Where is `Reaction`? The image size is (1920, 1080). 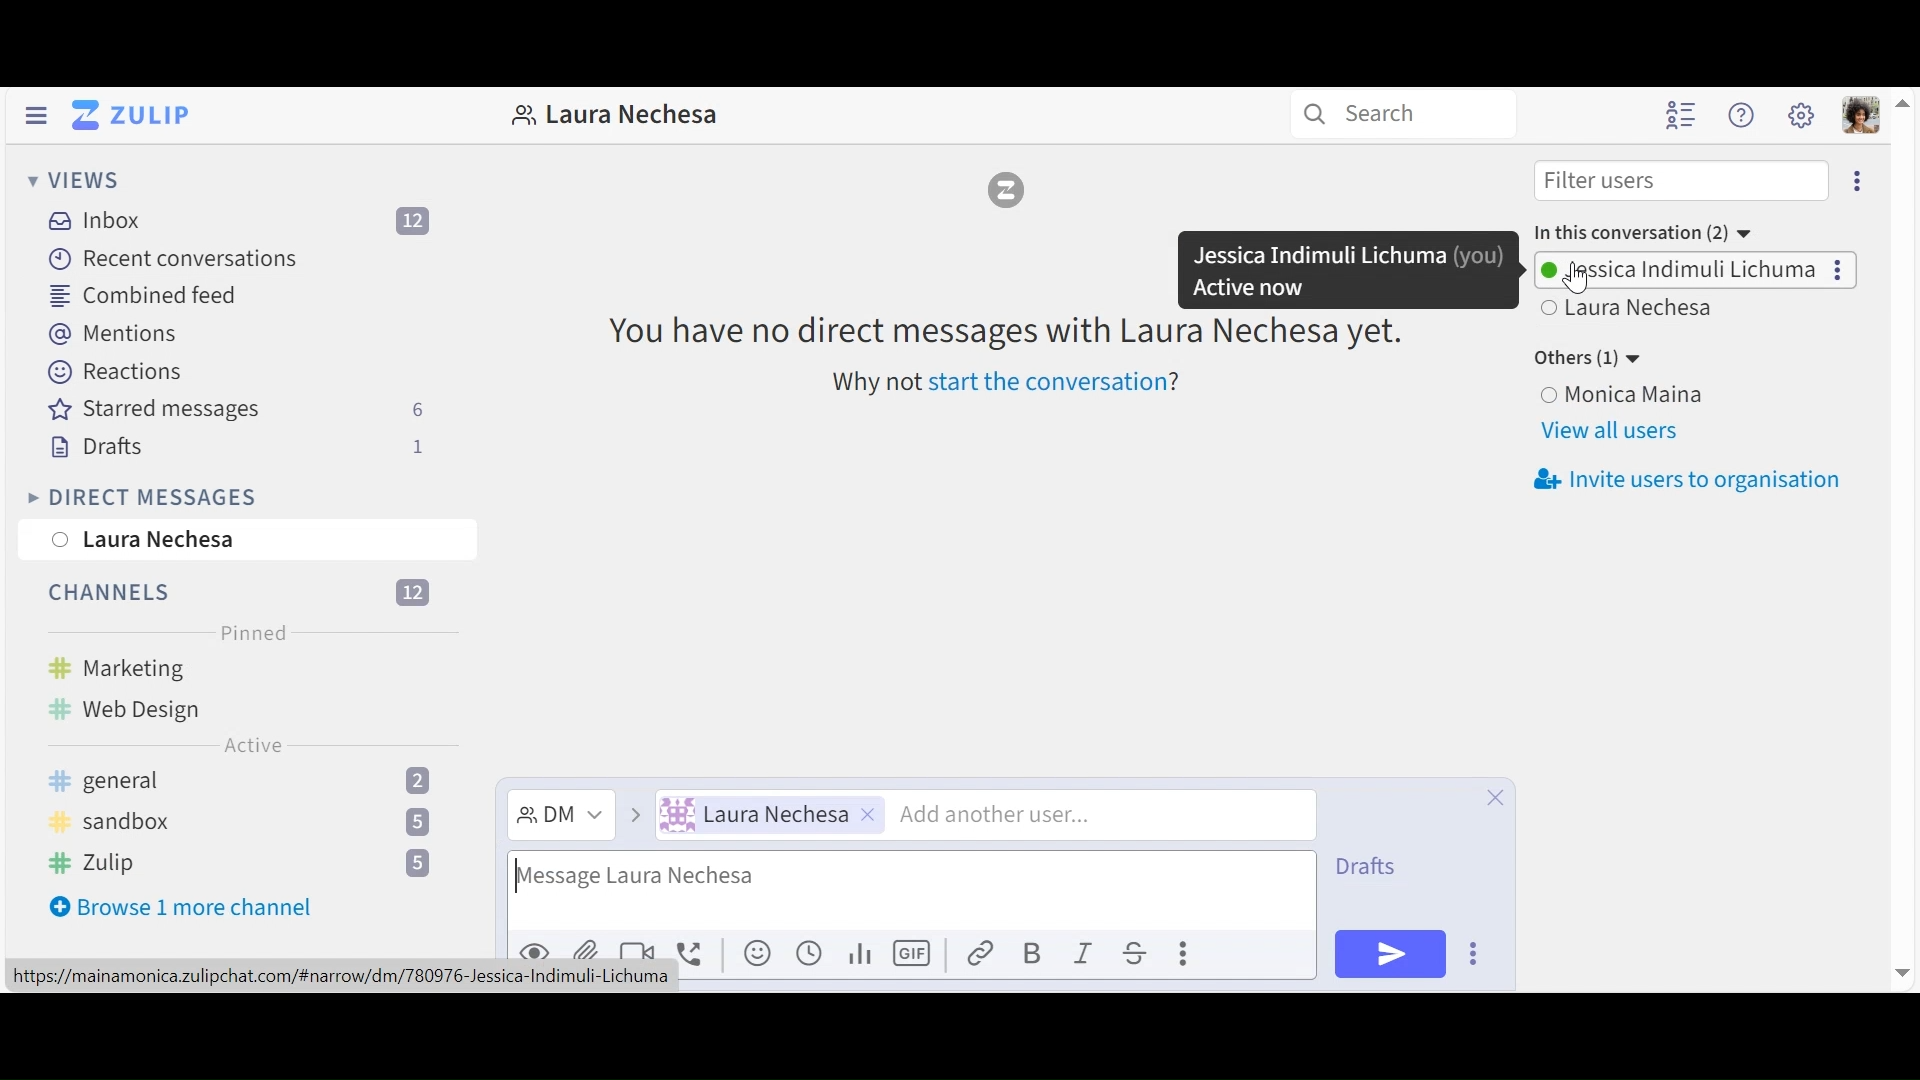 Reaction is located at coordinates (115, 370).